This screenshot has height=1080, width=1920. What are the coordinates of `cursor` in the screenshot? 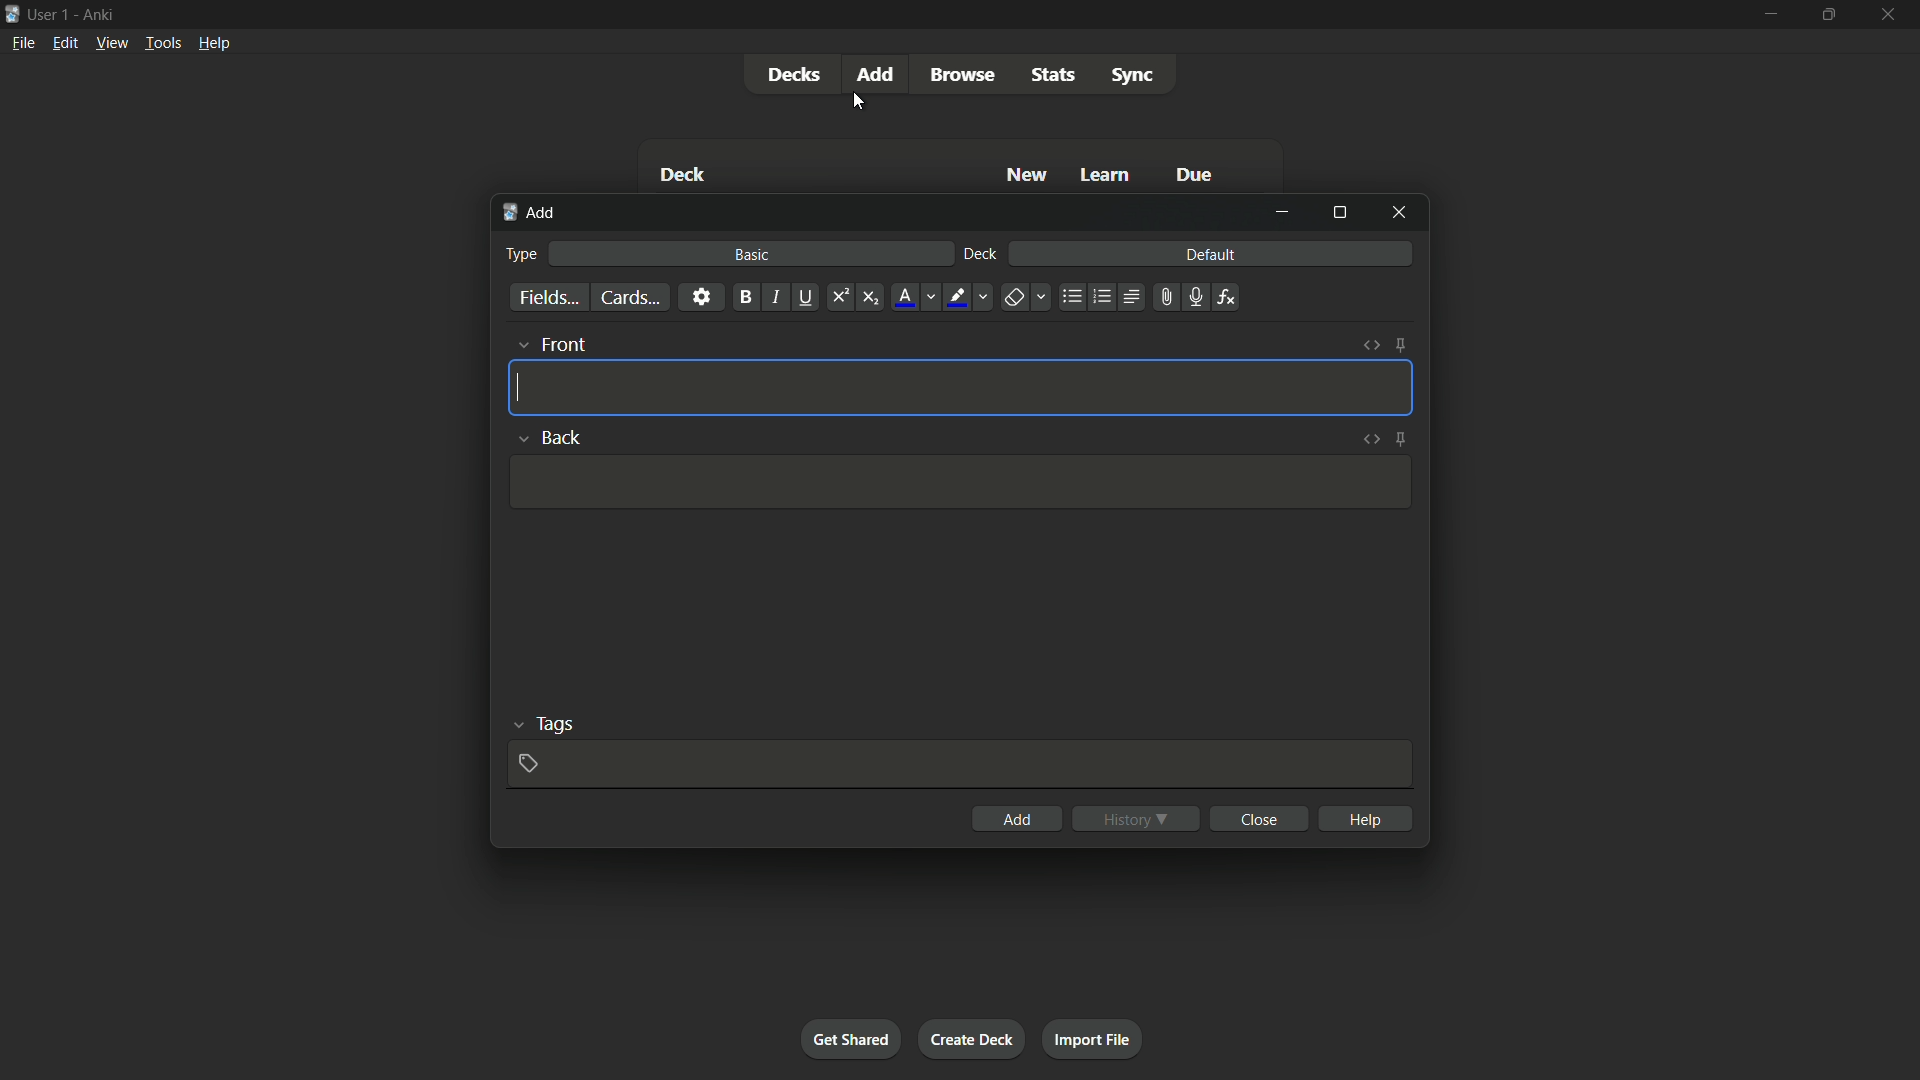 It's located at (859, 103).